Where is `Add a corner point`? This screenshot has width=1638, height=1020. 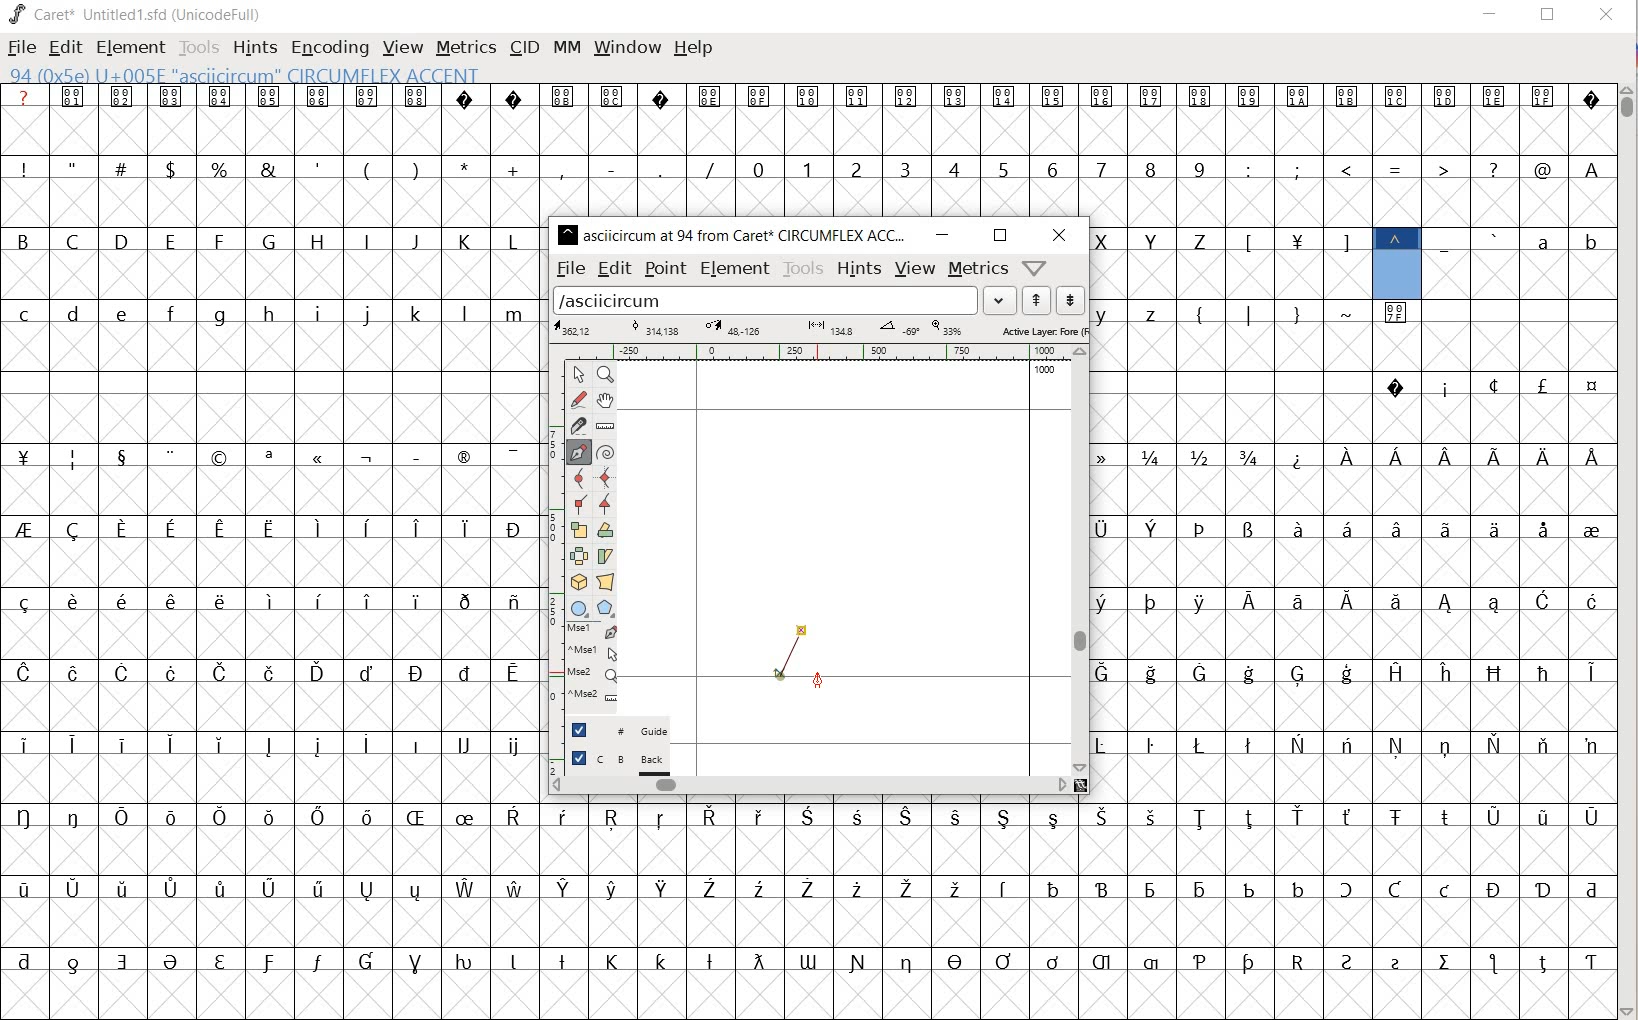 Add a corner point is located at coordinates (606, 503).